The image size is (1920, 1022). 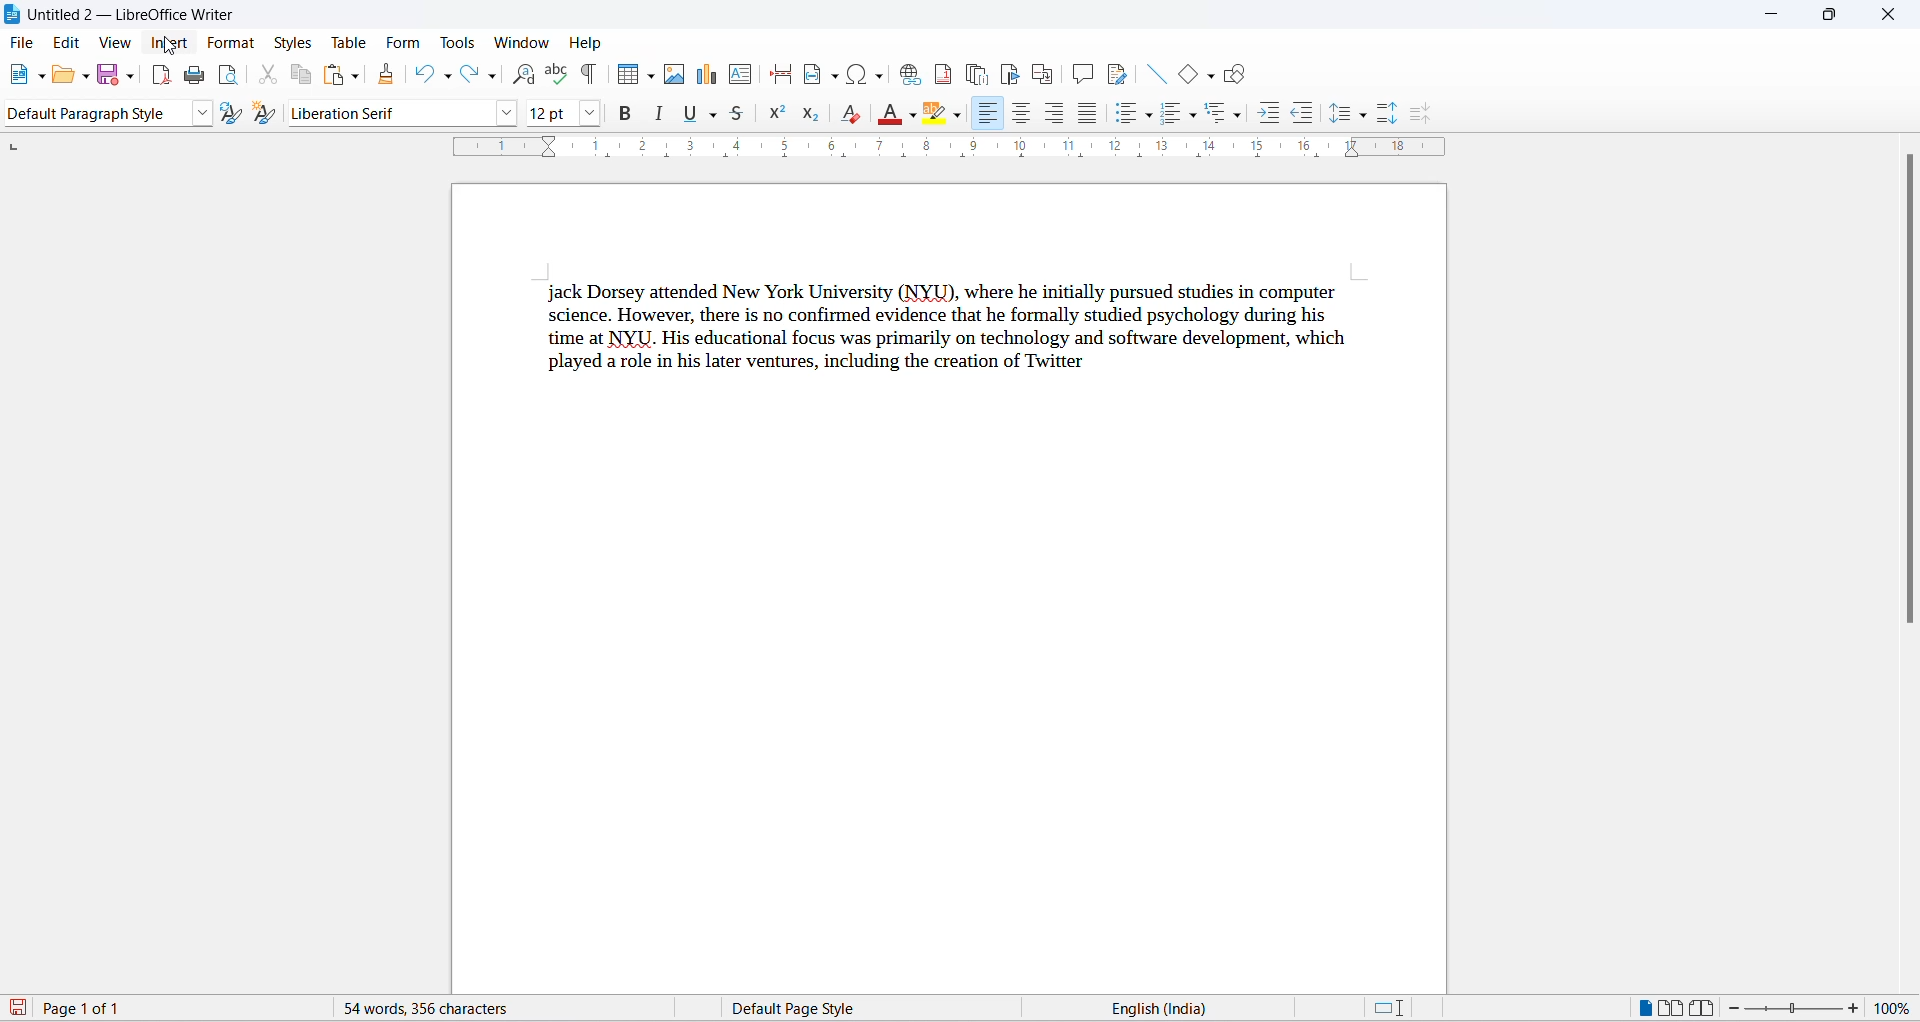 What do you see at coordinates (1640, 1007) in the screenshot?
I see `single page view` at bounding box center [1640, 1007].